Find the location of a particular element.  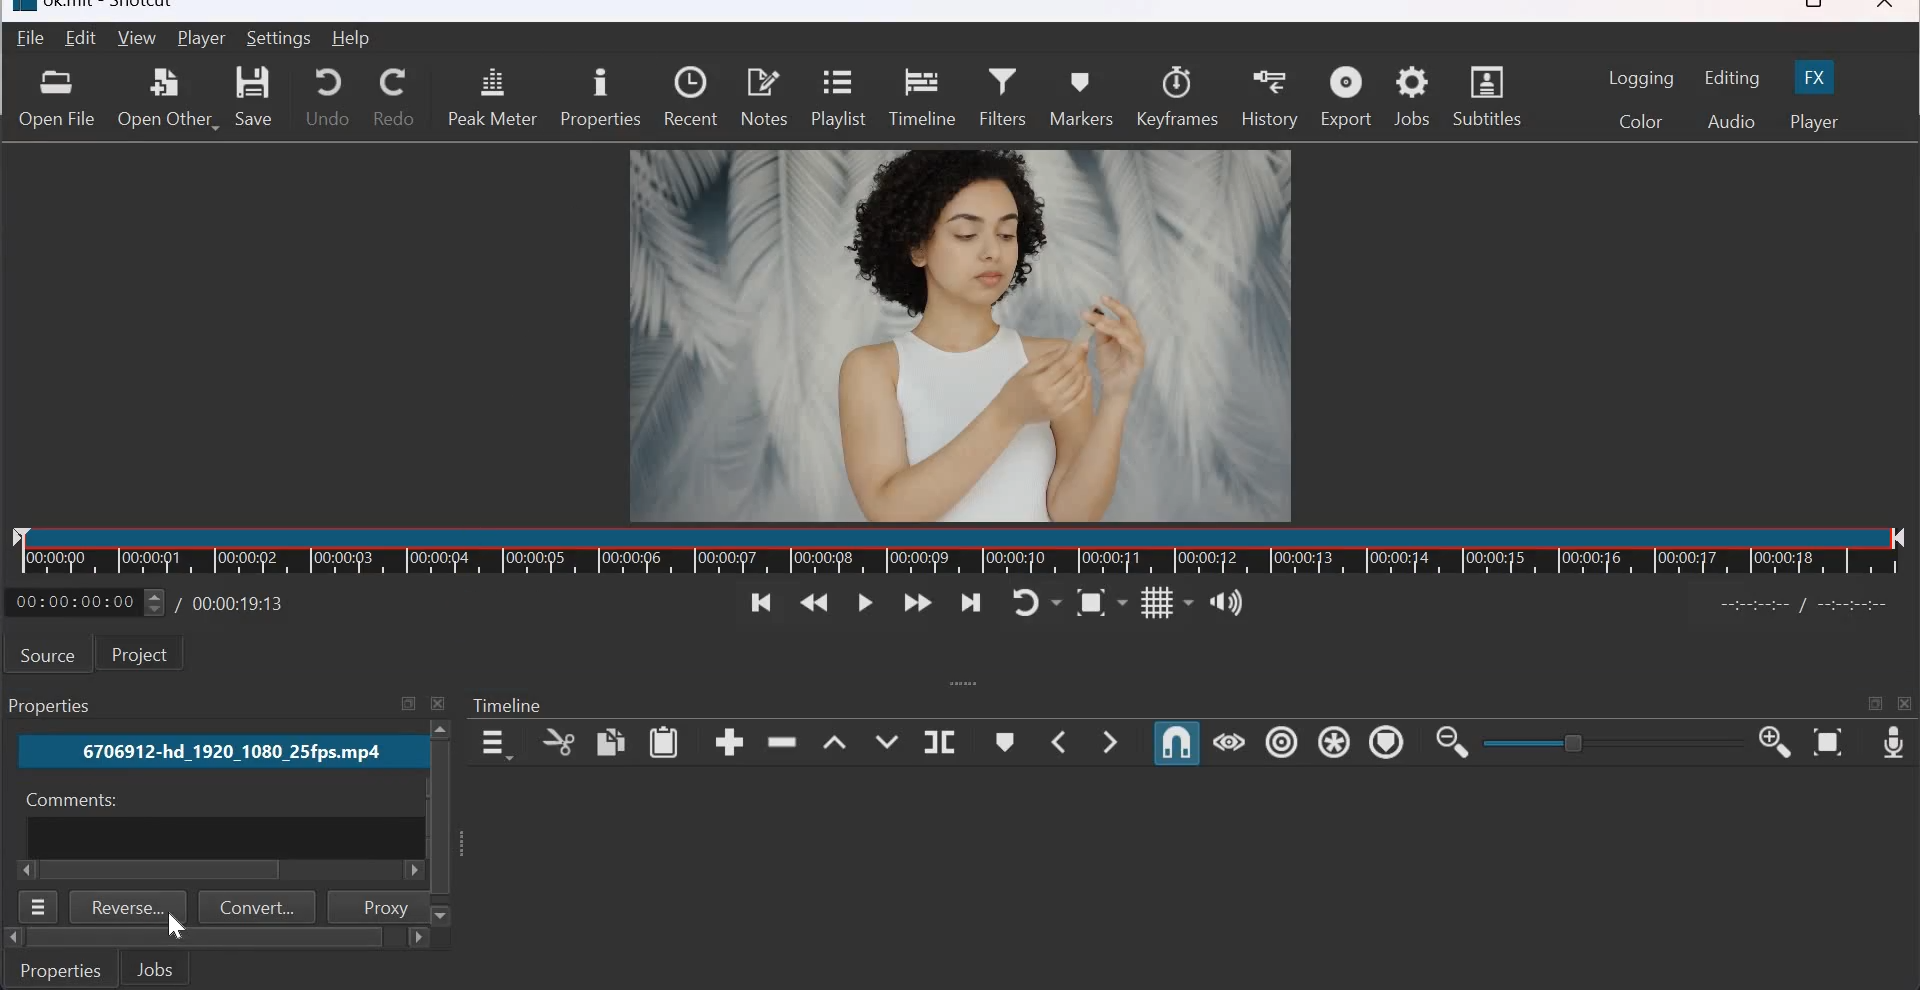

cursor is located at coordinates (174, 926).